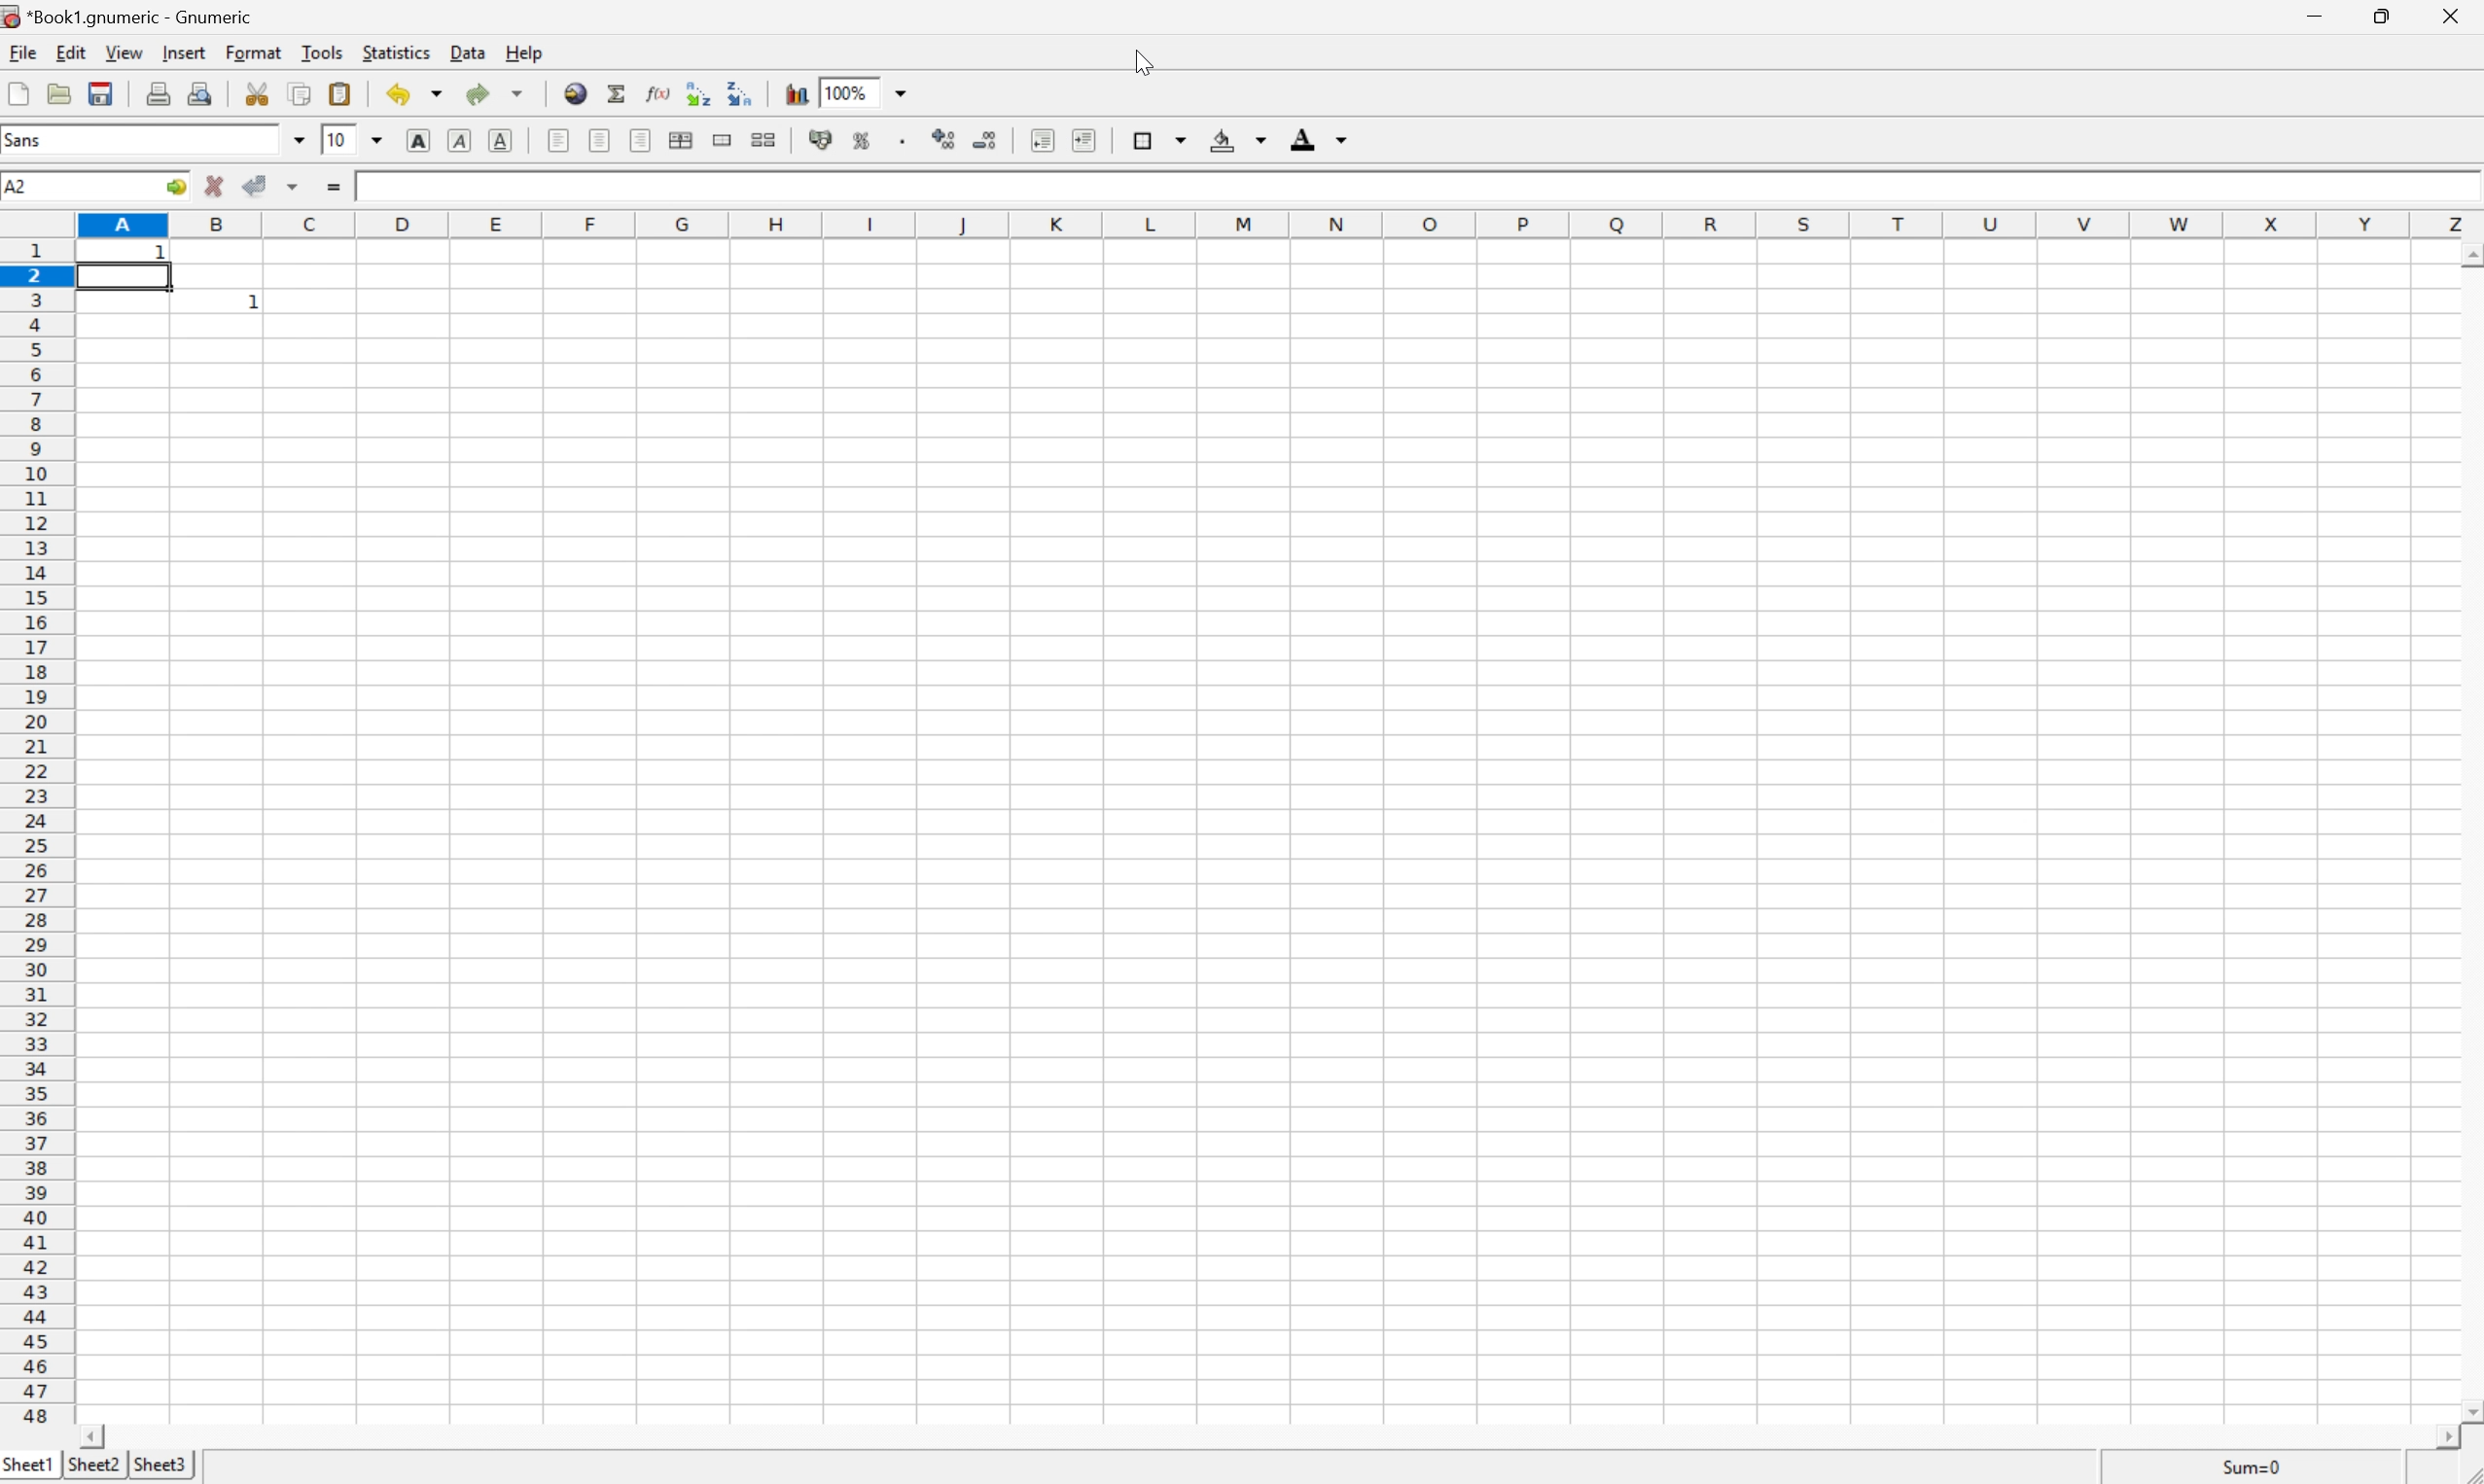 The width and height of the screenshot is (2484, 1484). What do you see at coordinates (767, 137) in the screenshot?
I see `split merged ranges of cells` at bounding box center [767, 137].